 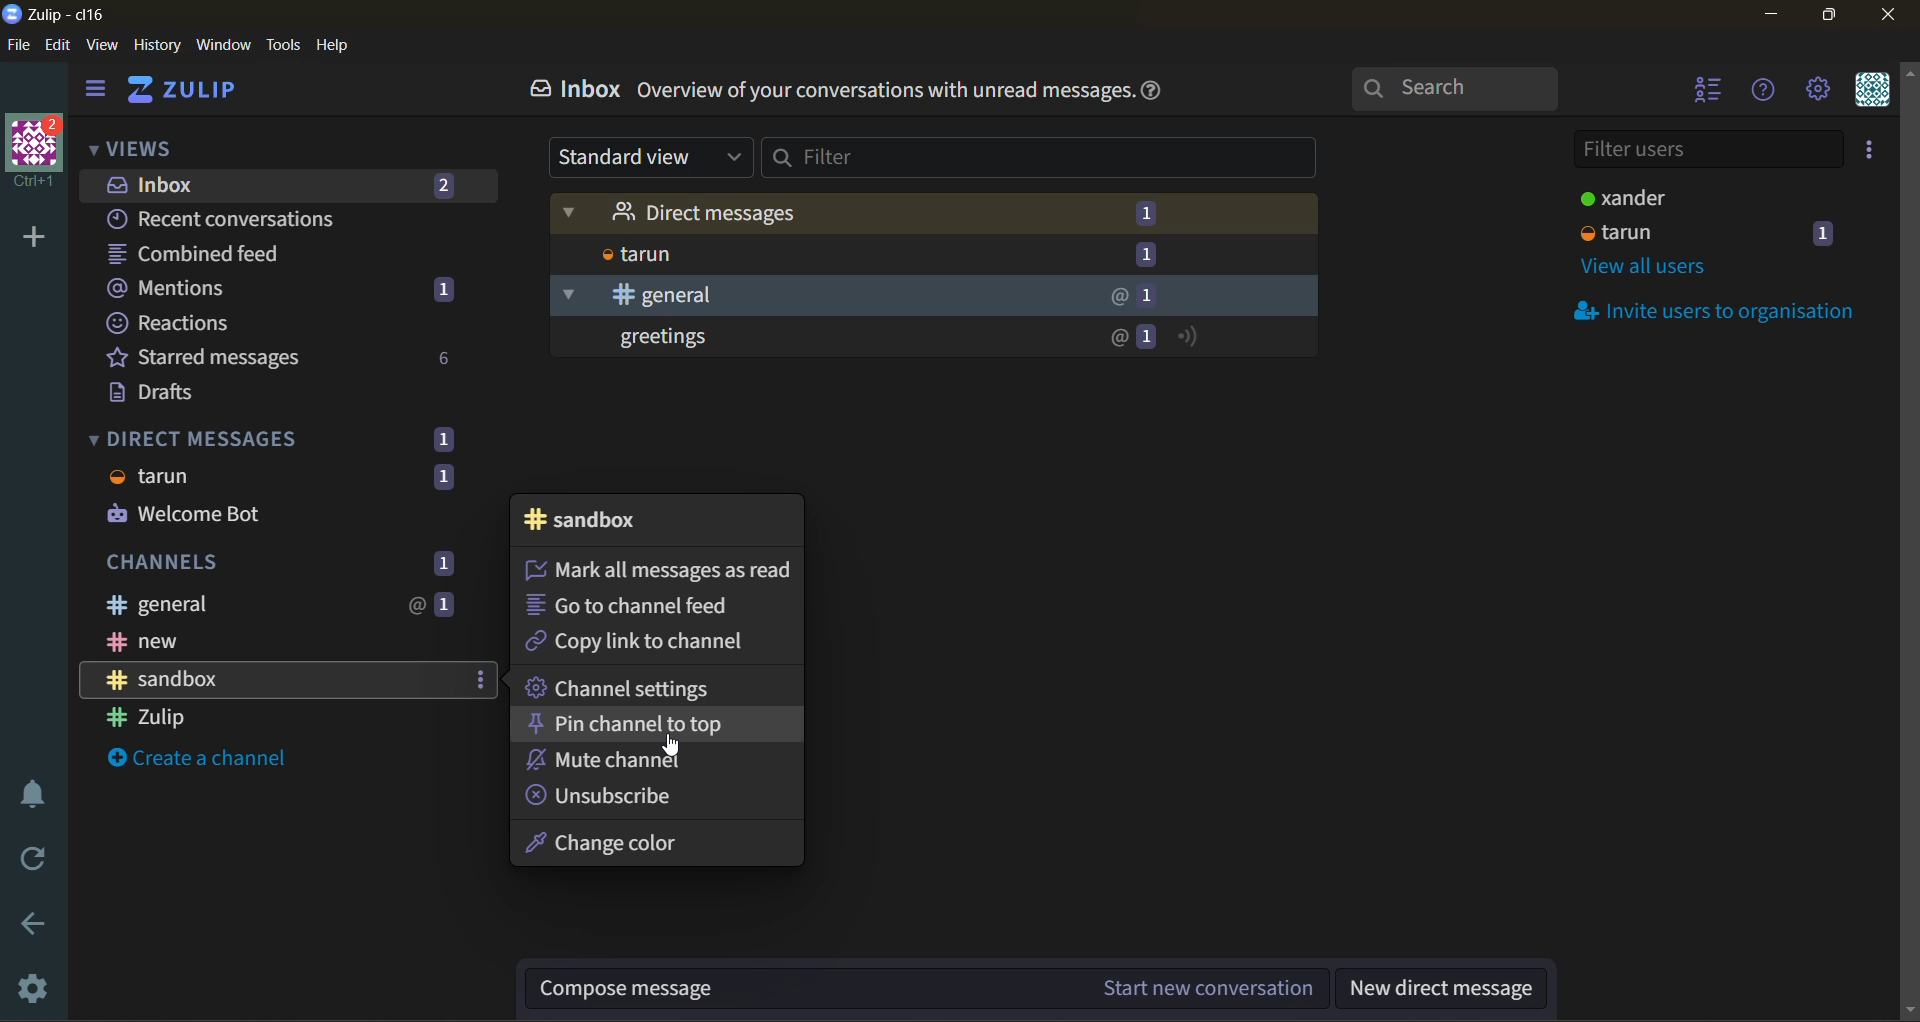 What do you see at coordinates (1167, 90) in the screenshot?
I see `help` at bounding box center [1167, 90].